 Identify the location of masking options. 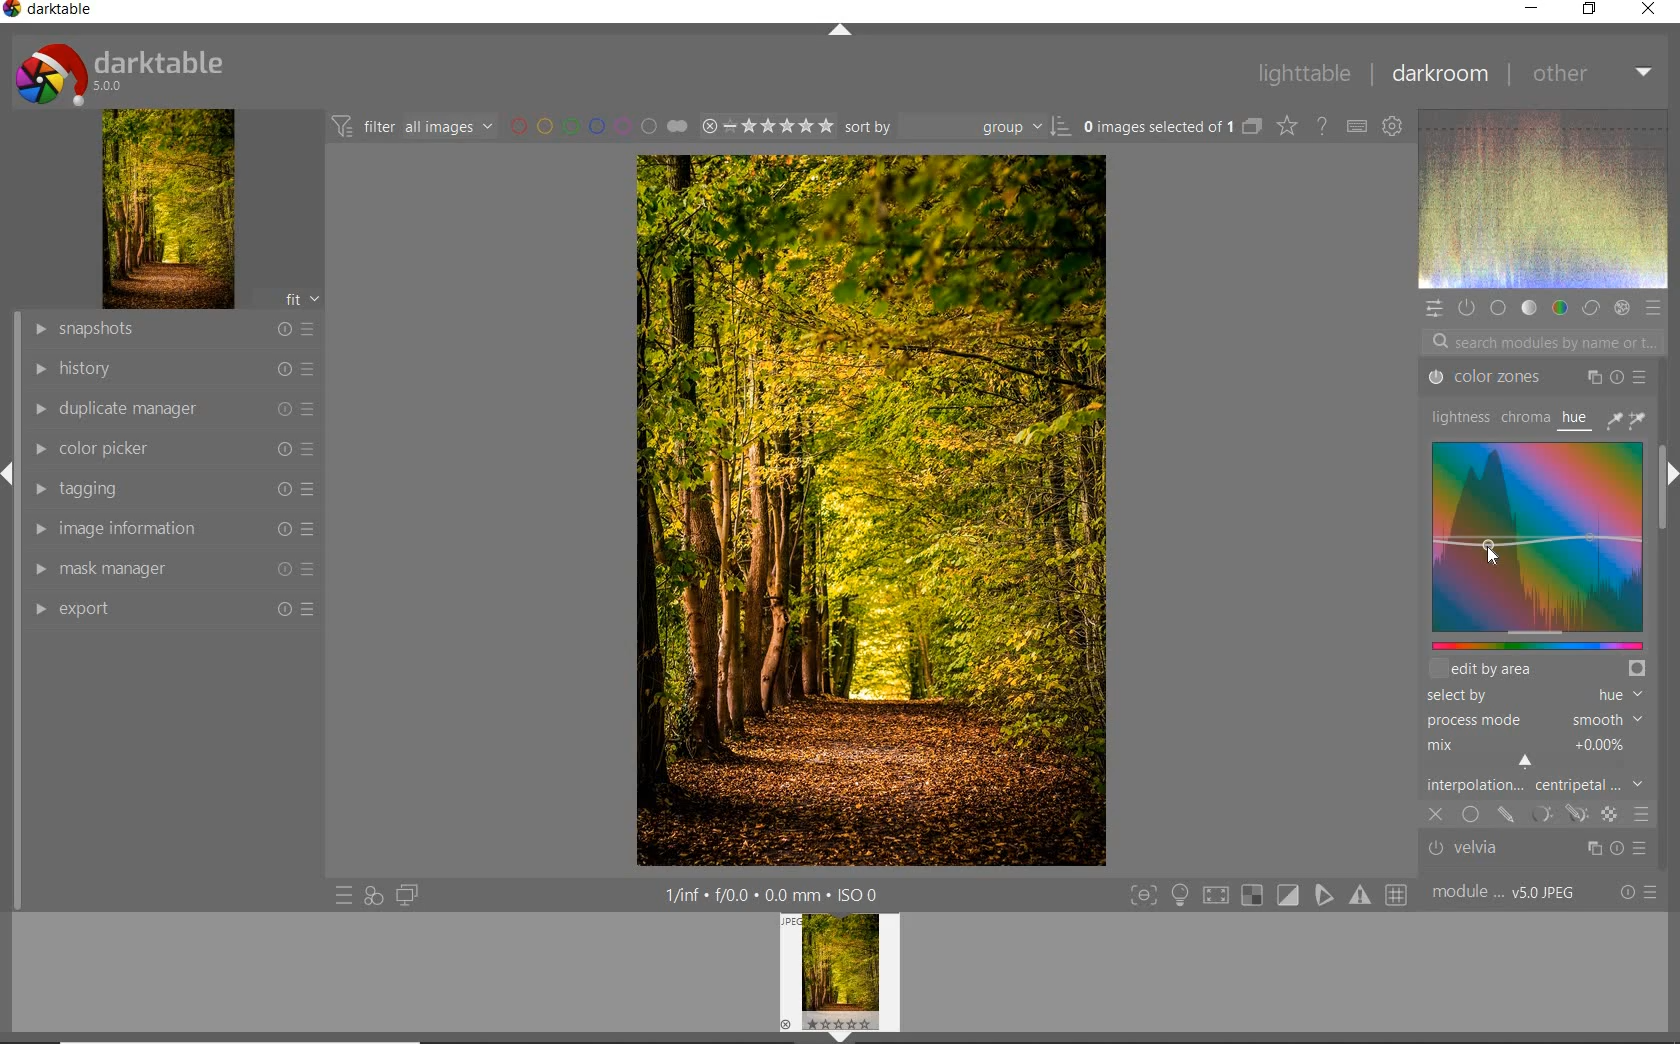
(1555, 815).